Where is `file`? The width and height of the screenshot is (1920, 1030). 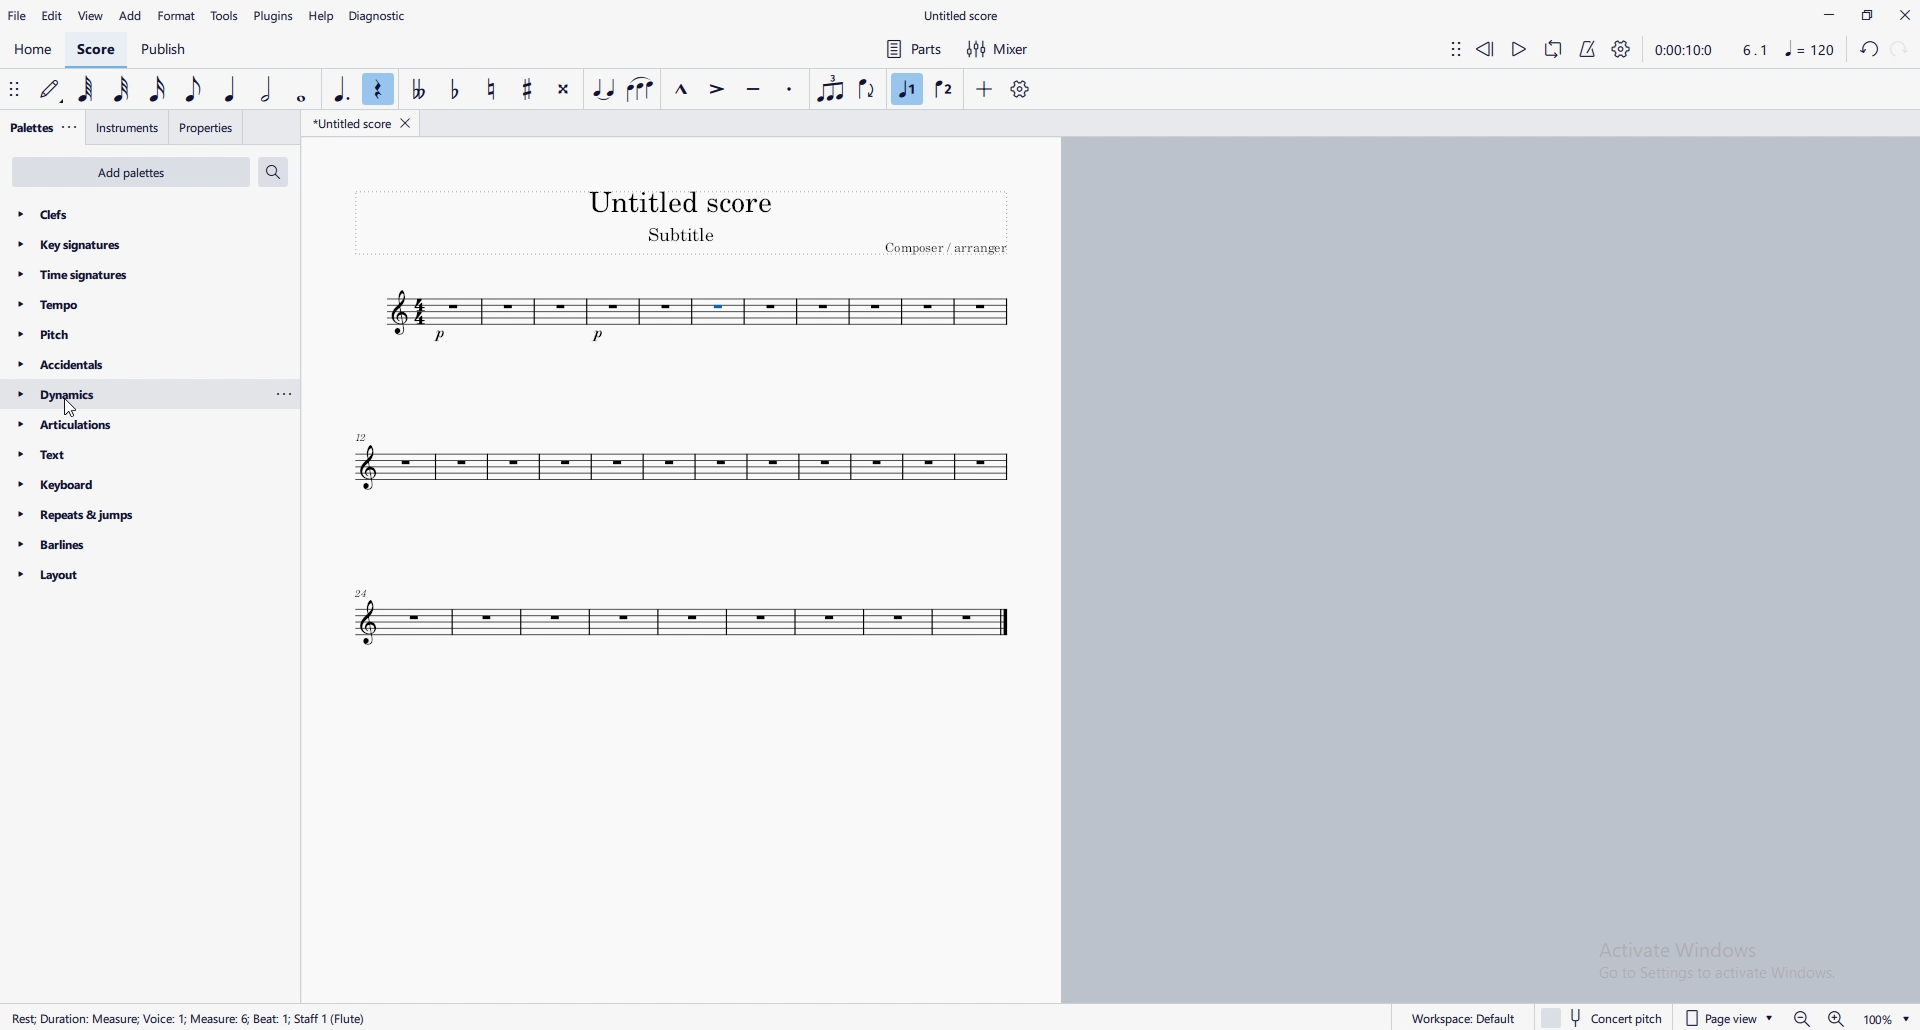
file is located at coordinates (18, 16).